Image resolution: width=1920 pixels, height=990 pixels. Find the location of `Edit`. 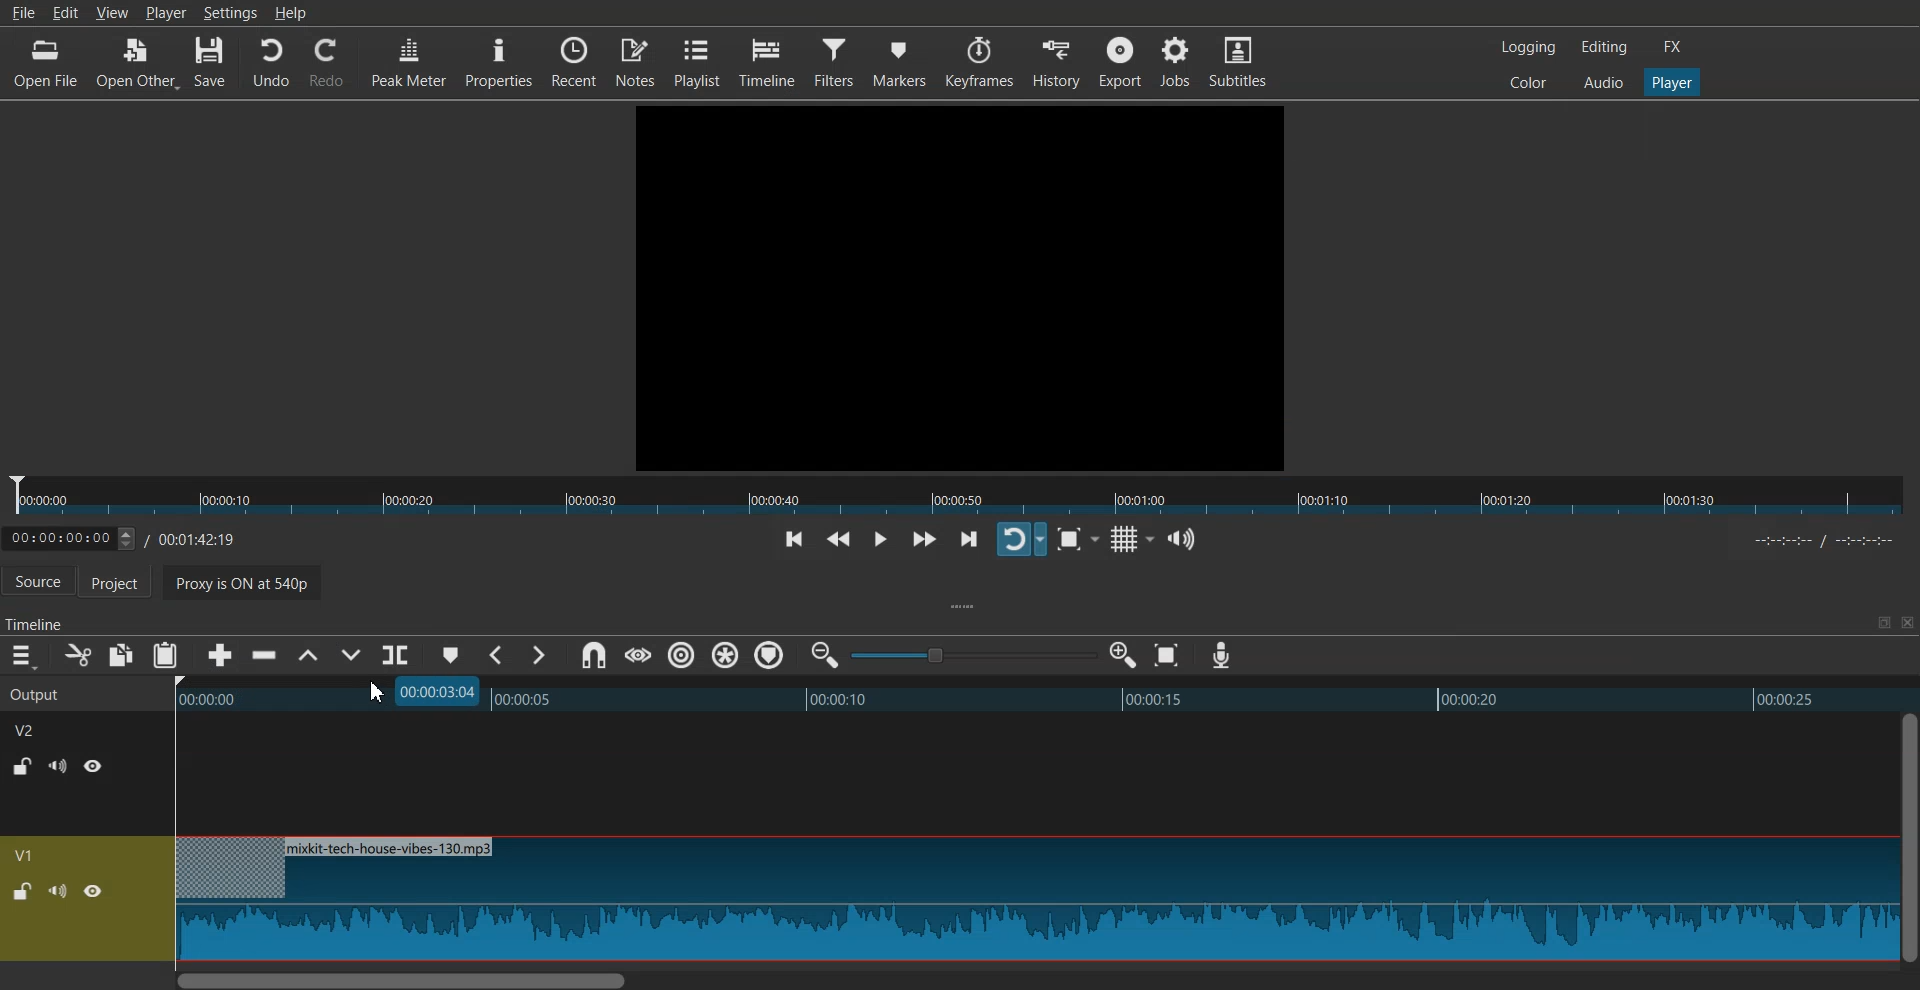

Edit is located at coordinates (65, 12).